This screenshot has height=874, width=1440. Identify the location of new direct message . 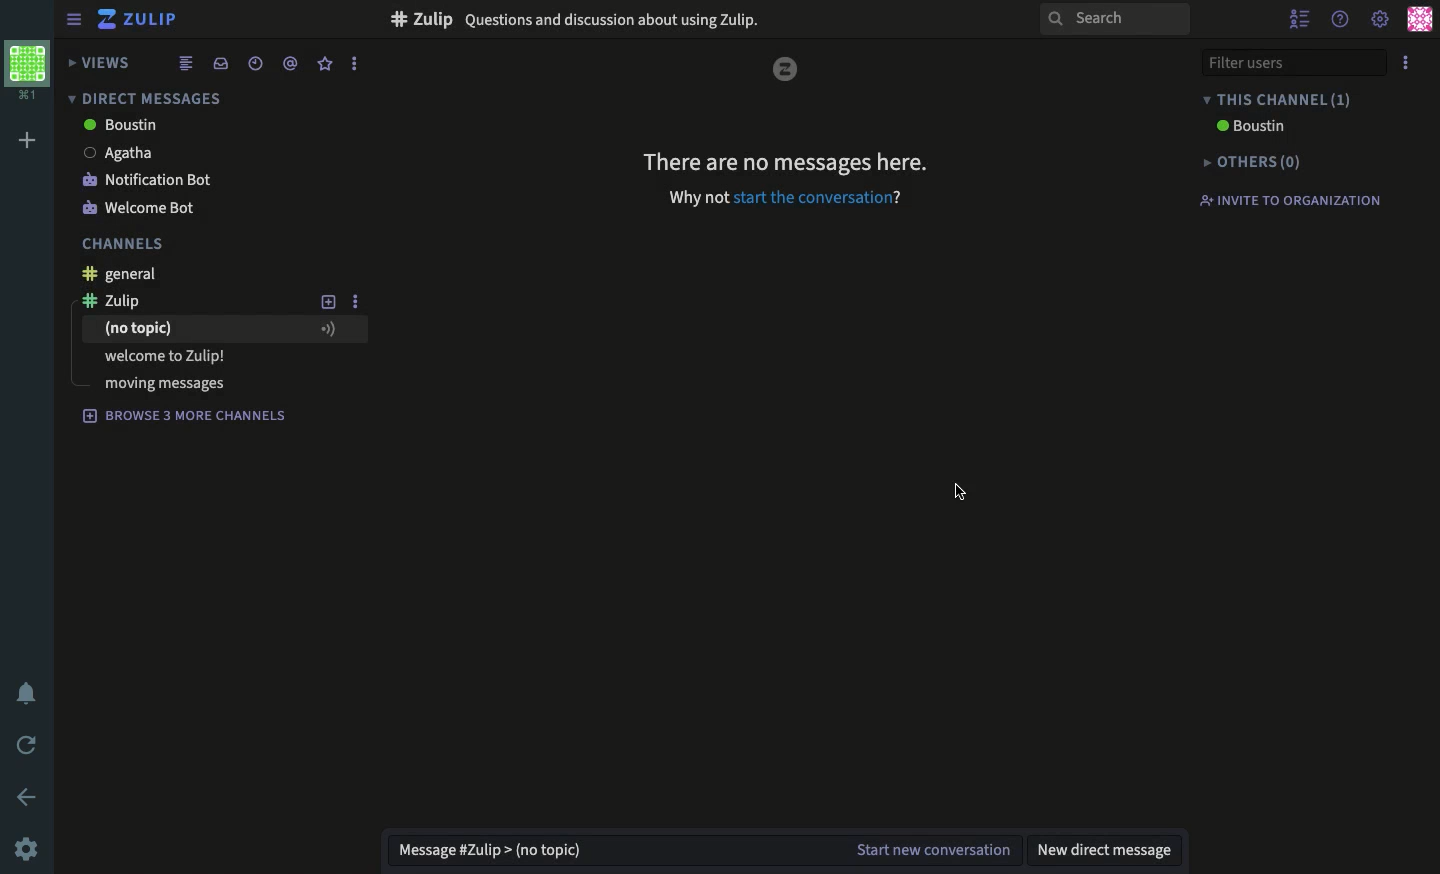
(1107, 845).